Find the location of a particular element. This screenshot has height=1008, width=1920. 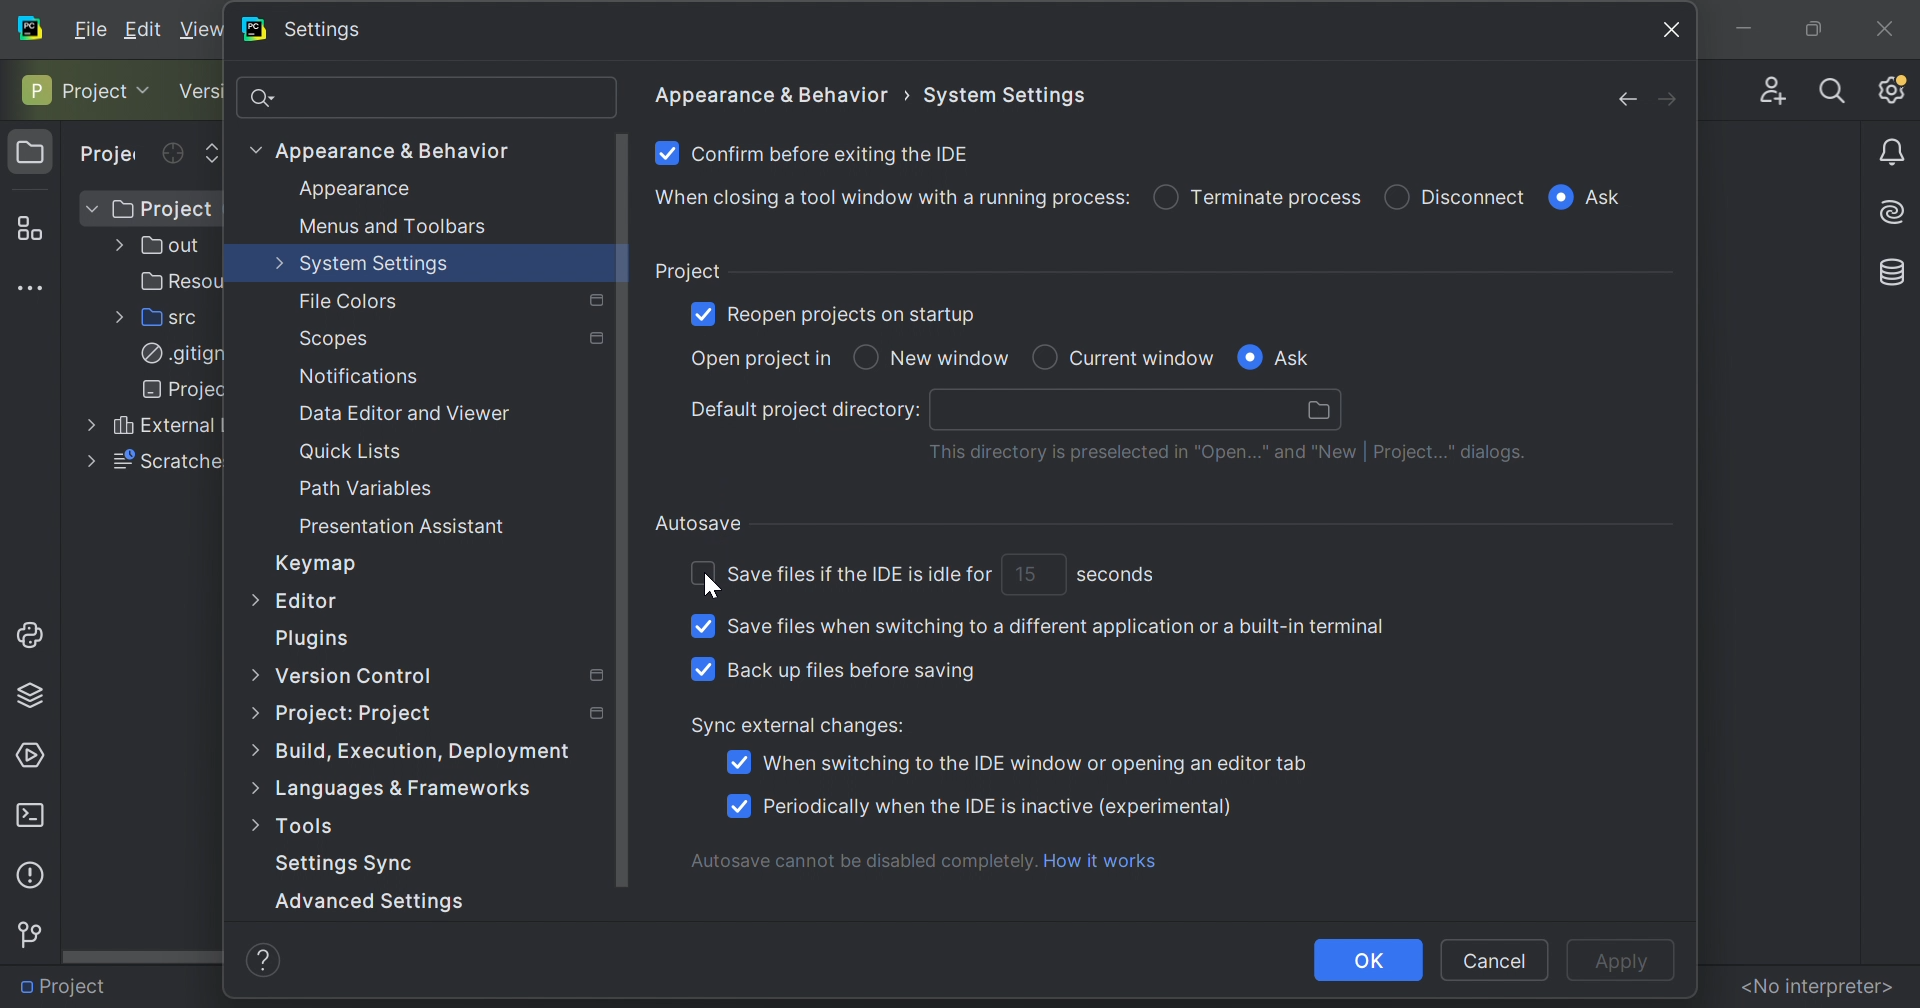

Plugins is located at coordinates (317, 639).